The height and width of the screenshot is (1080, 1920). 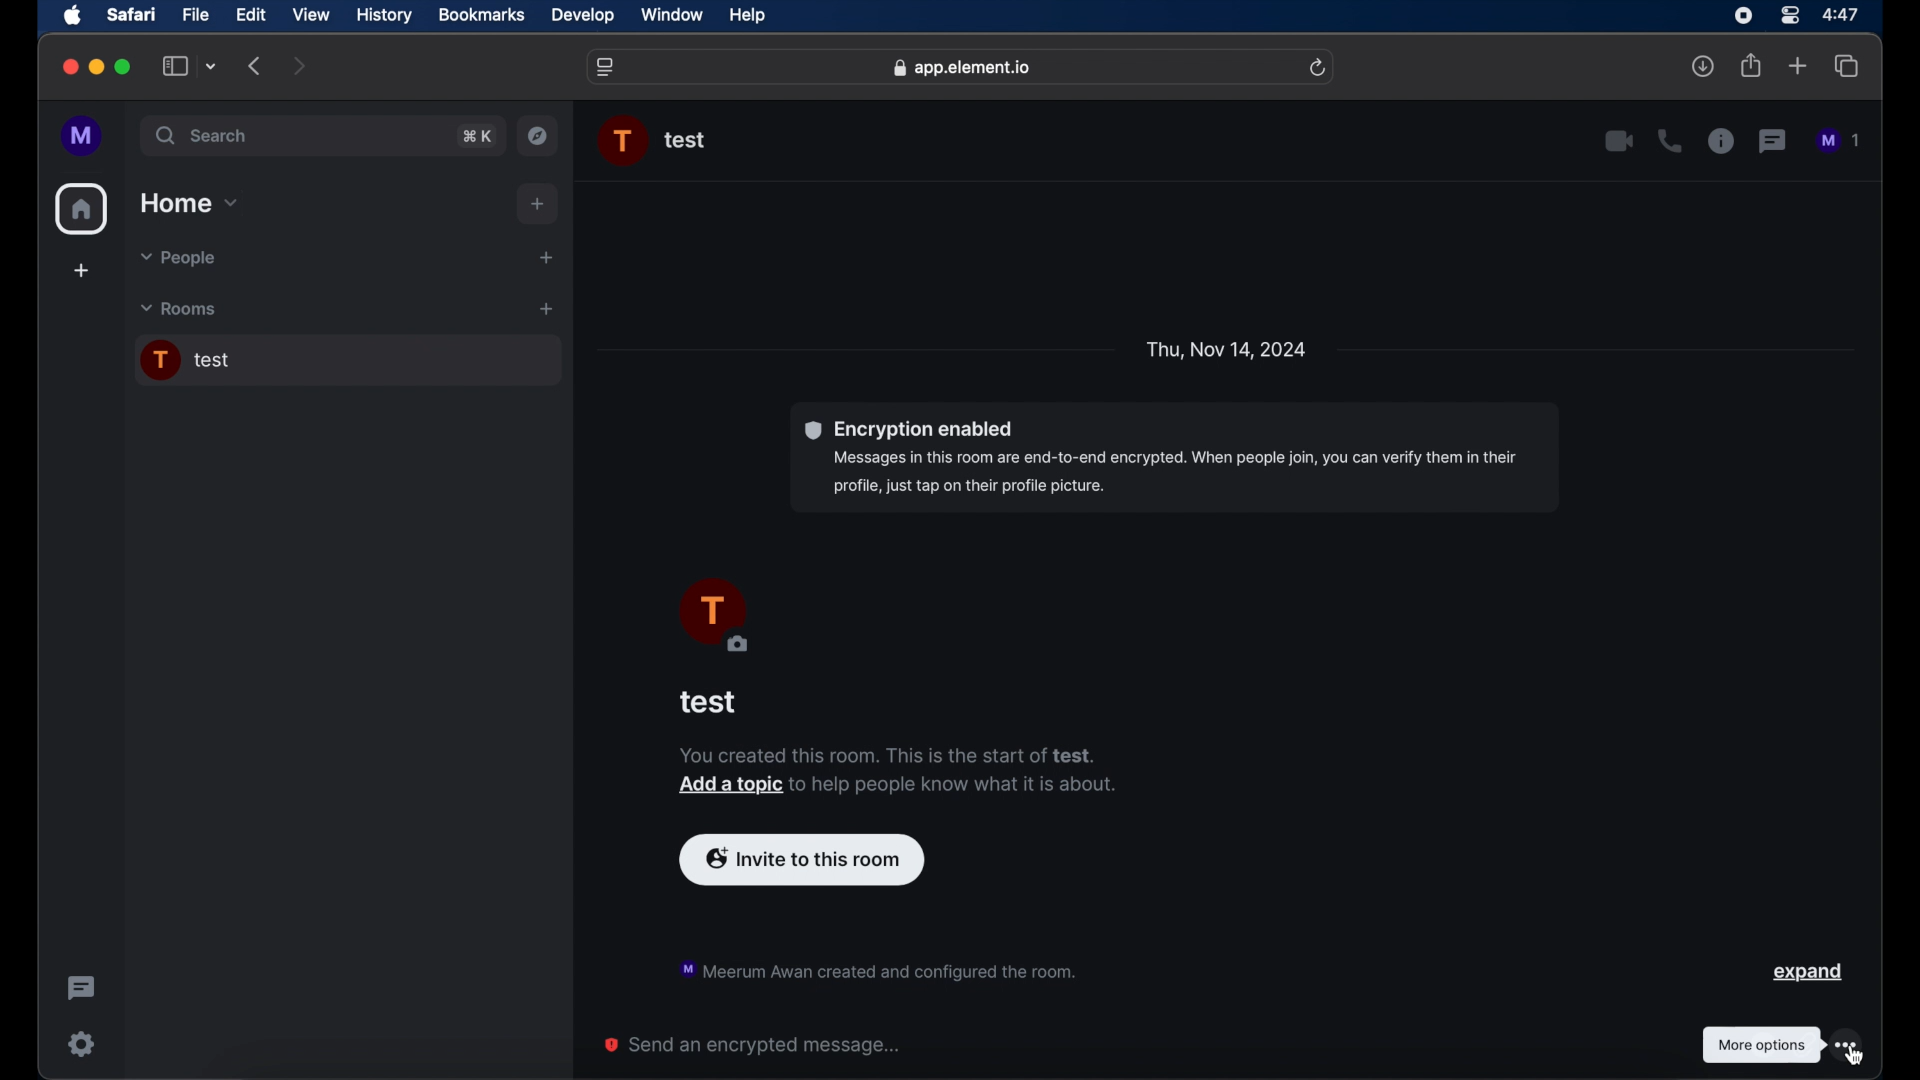 I want to click on refresh, so click(x=1320, y=67).